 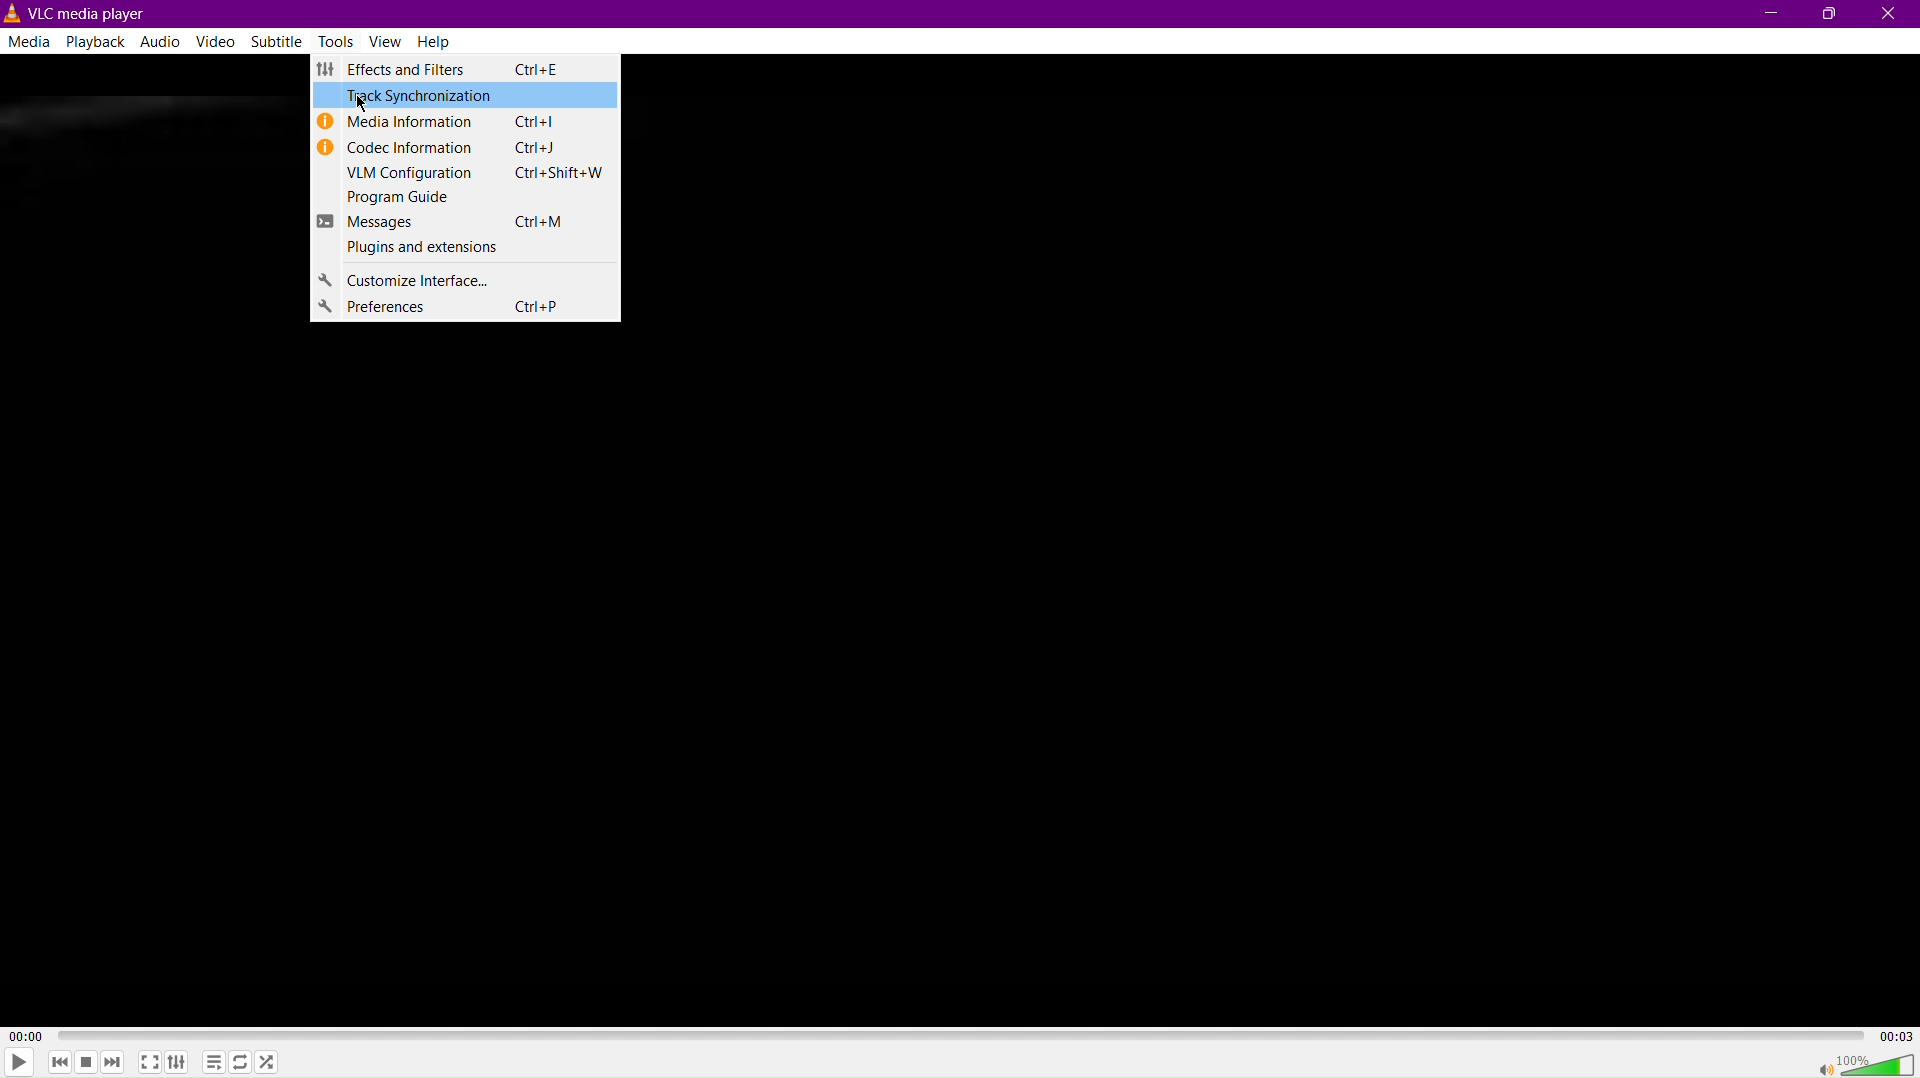 I want to click on Skip forward, so click(x=113, y=1061).